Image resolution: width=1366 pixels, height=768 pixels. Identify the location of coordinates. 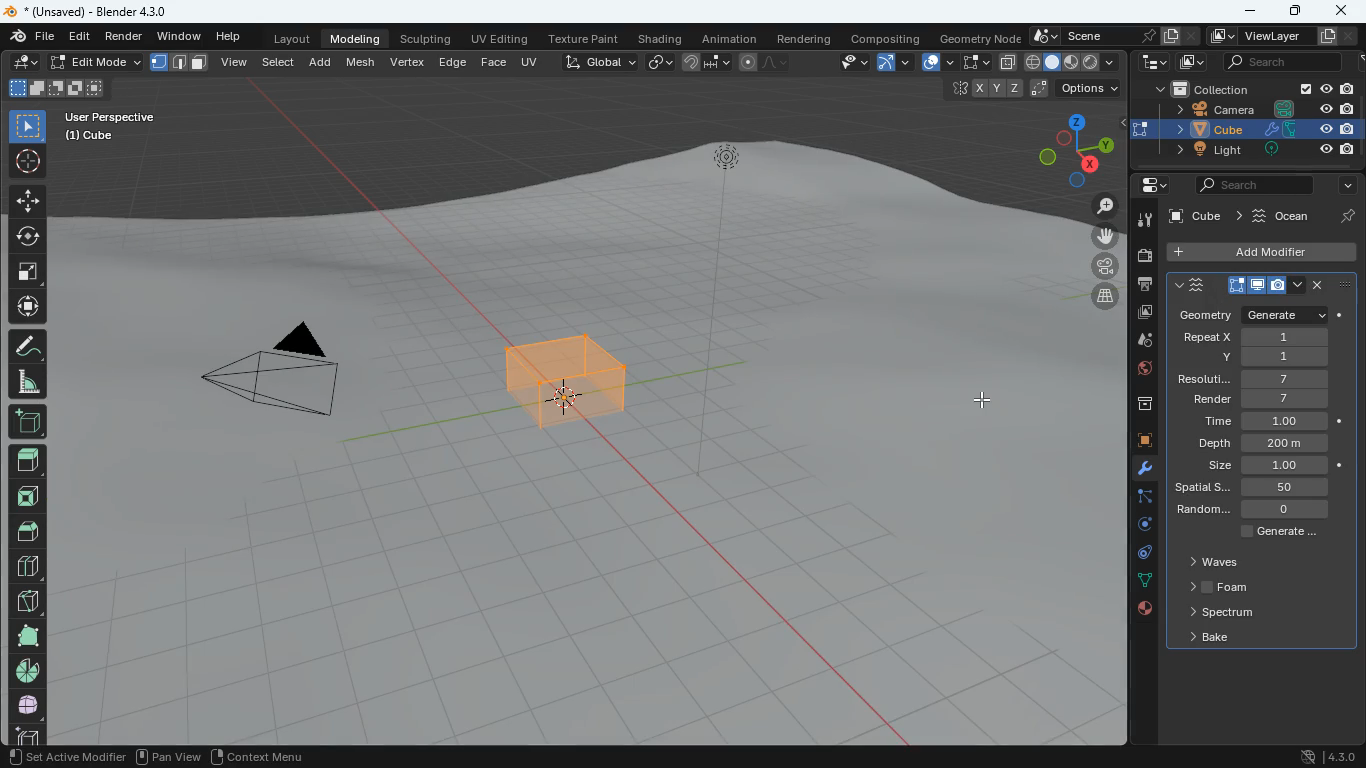
(1030, 90).